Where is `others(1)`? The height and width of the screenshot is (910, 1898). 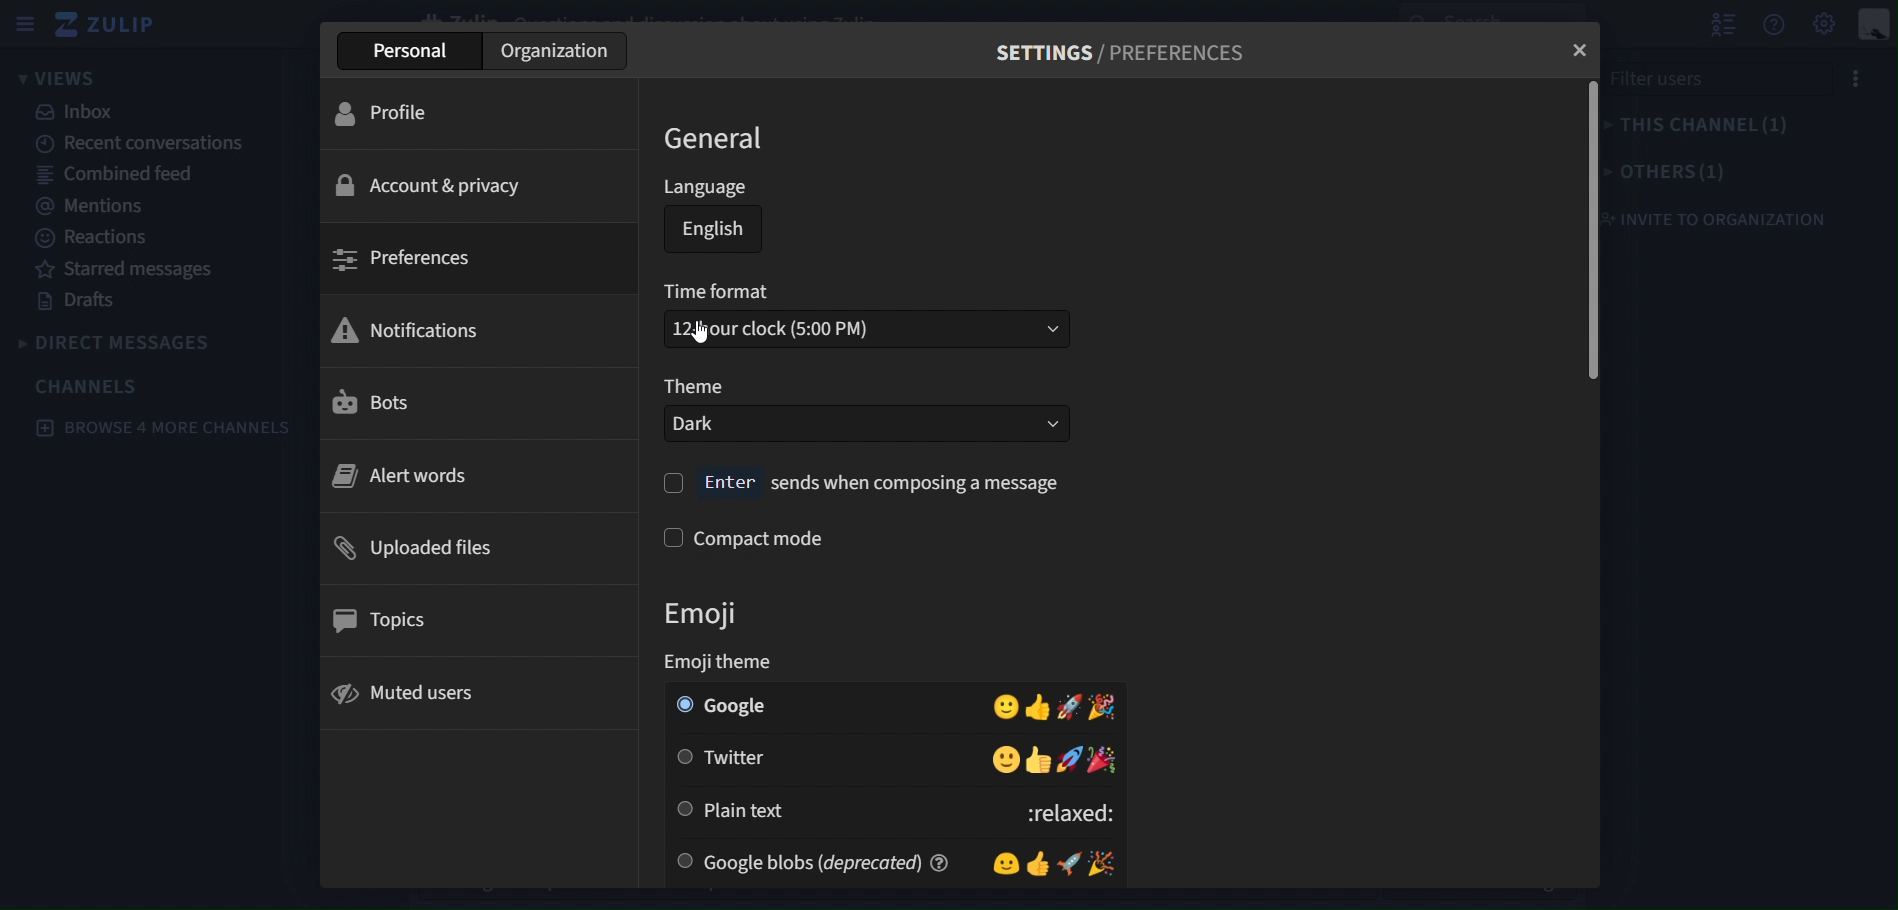 others(1) is located at coordinates (1669, 173).